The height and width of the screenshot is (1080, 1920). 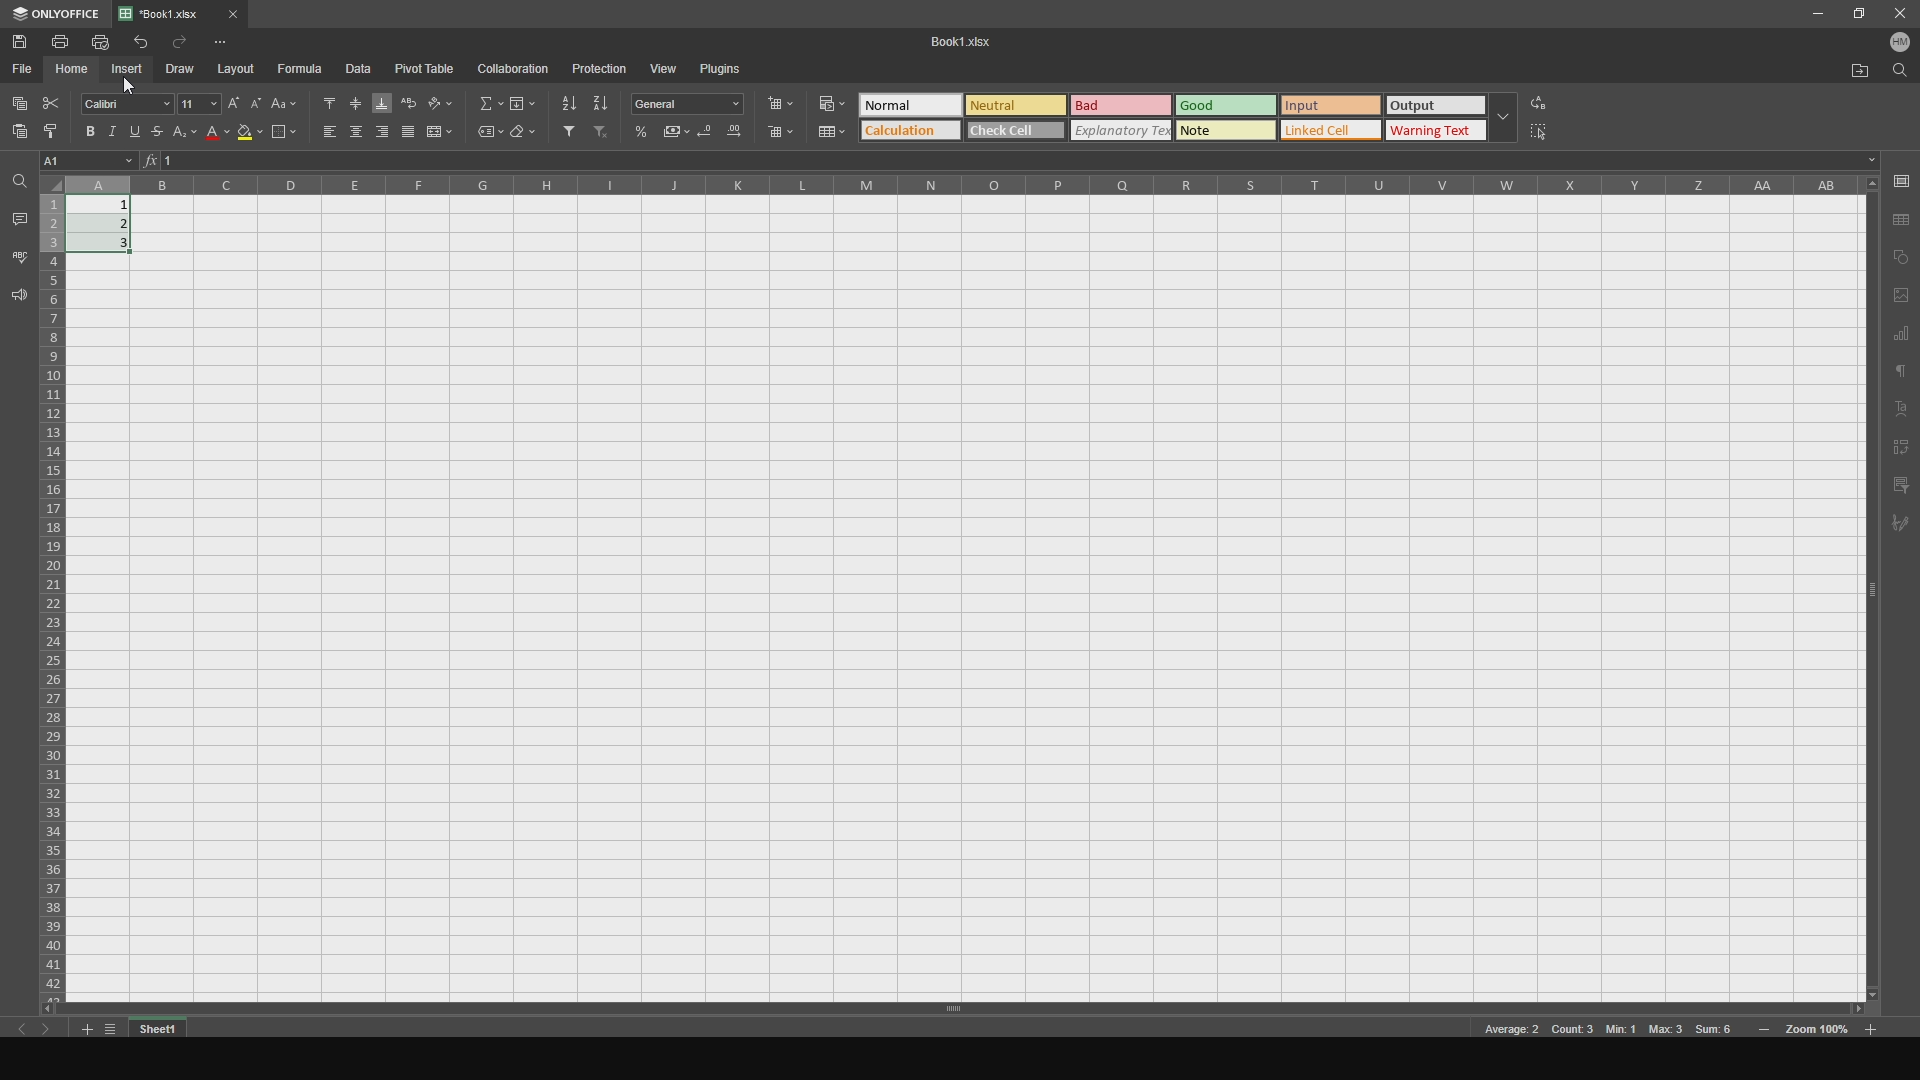 What do you see at coordinates (203, 12) in the screenshot?
I see `file tab` at bounding box center [203, 12].